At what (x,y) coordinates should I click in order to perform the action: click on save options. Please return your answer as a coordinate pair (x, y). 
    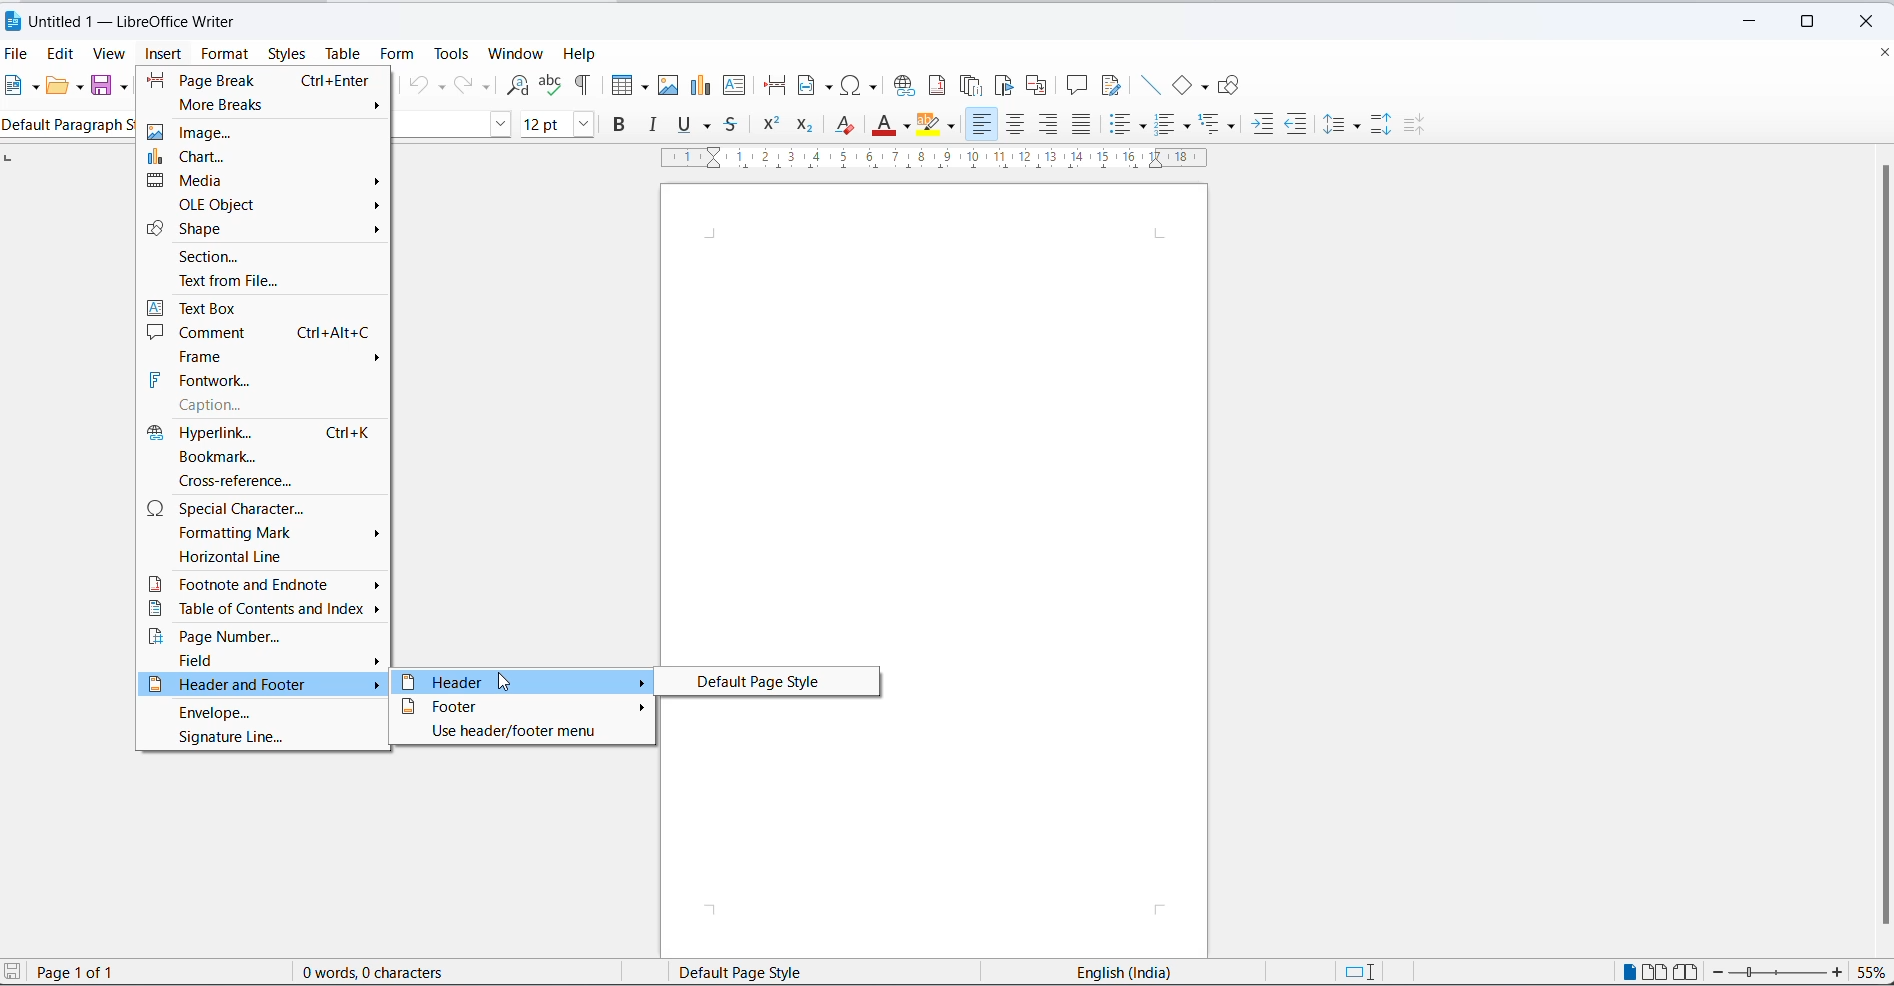
    Looking at the image, I should click on (125, 86).